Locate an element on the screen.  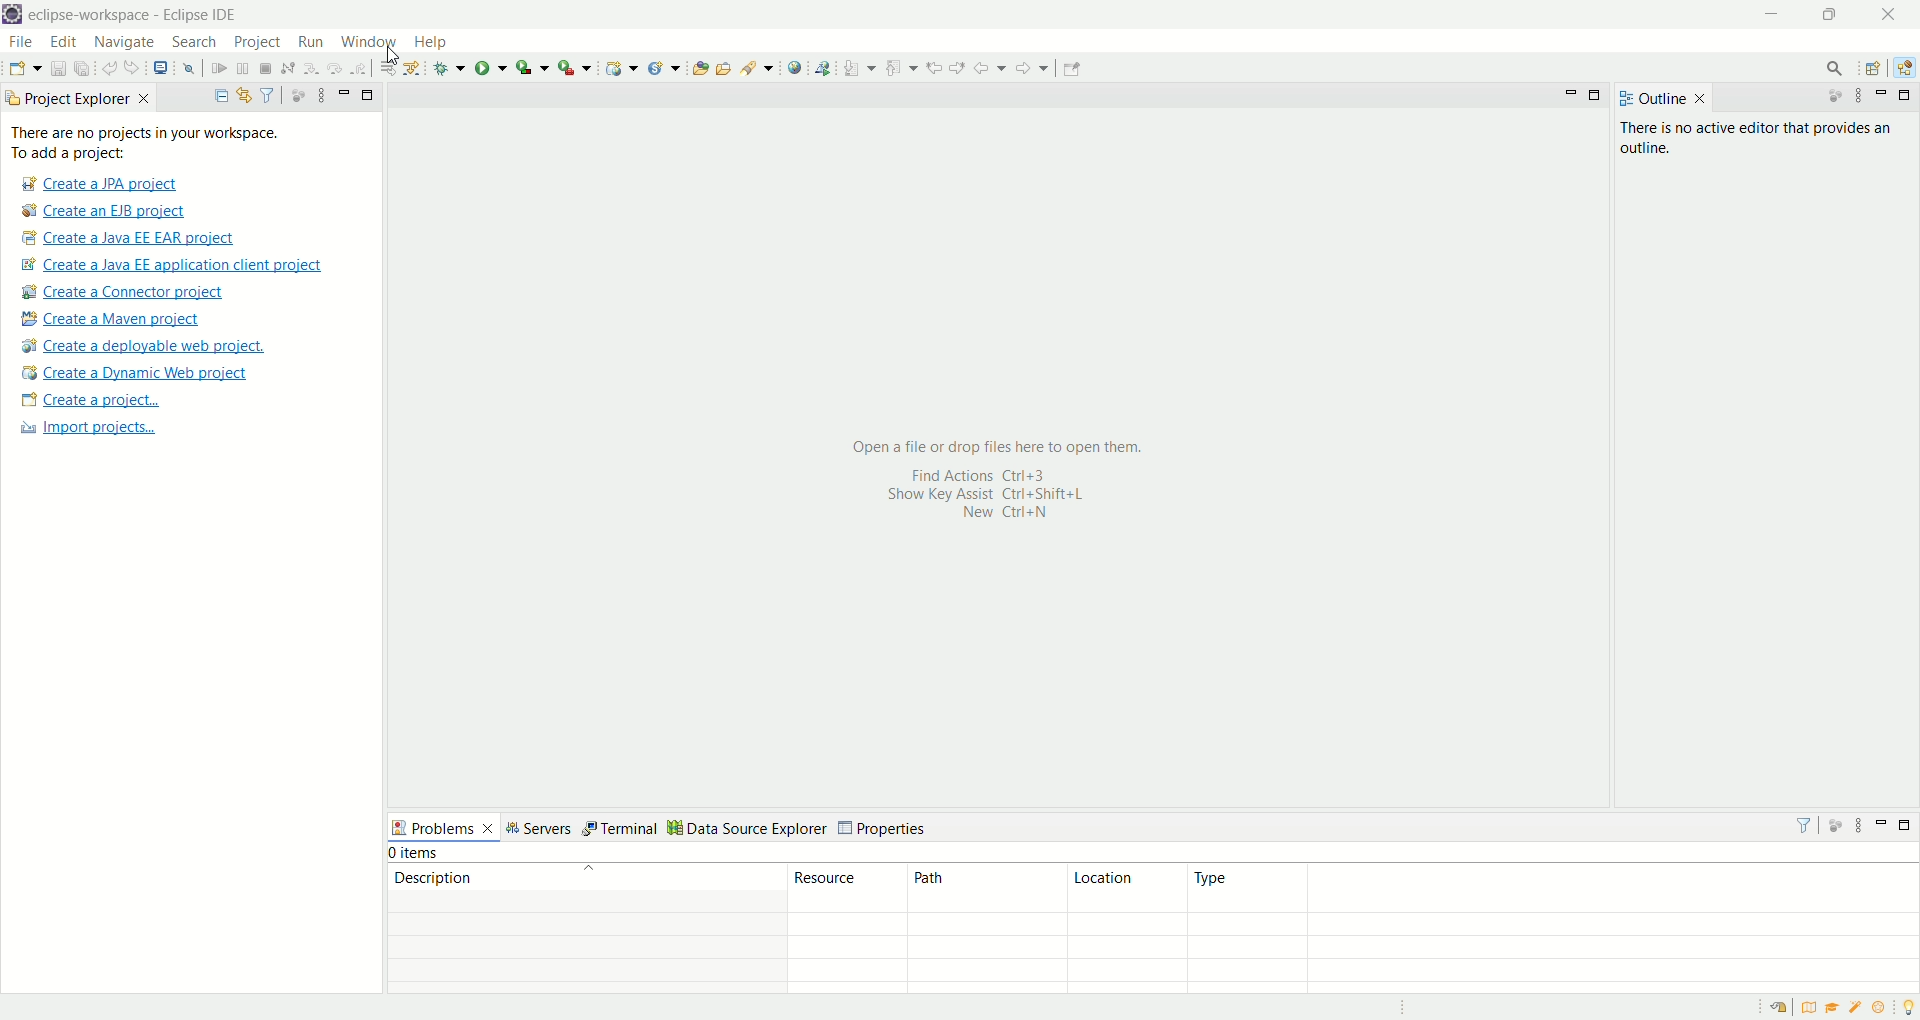
what's new is located at coordinates (1880, 1009).